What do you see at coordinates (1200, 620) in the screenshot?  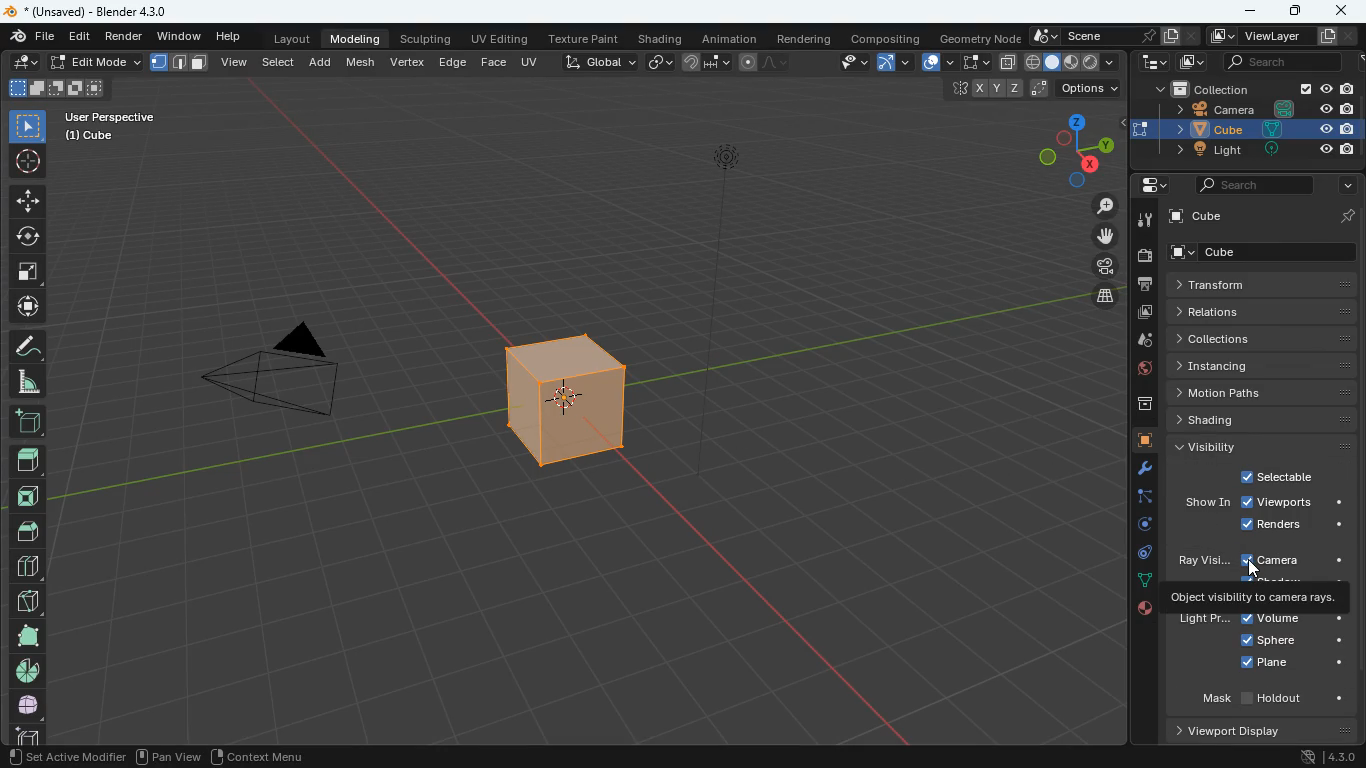 I see `light ` at bounding box center [1200, 620].